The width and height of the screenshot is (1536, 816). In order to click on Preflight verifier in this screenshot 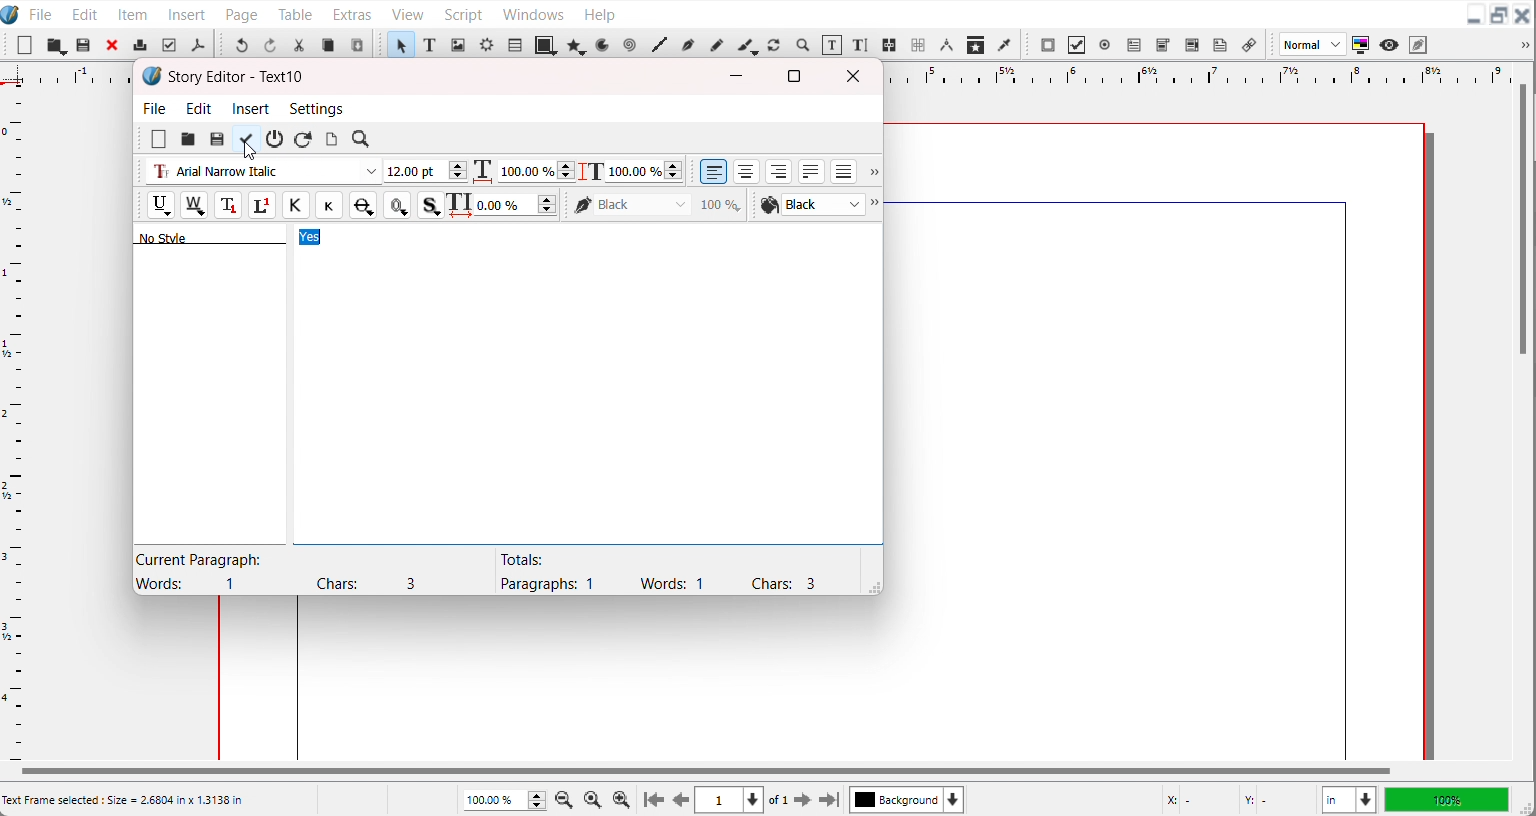, I will do `click(168, 45)`.